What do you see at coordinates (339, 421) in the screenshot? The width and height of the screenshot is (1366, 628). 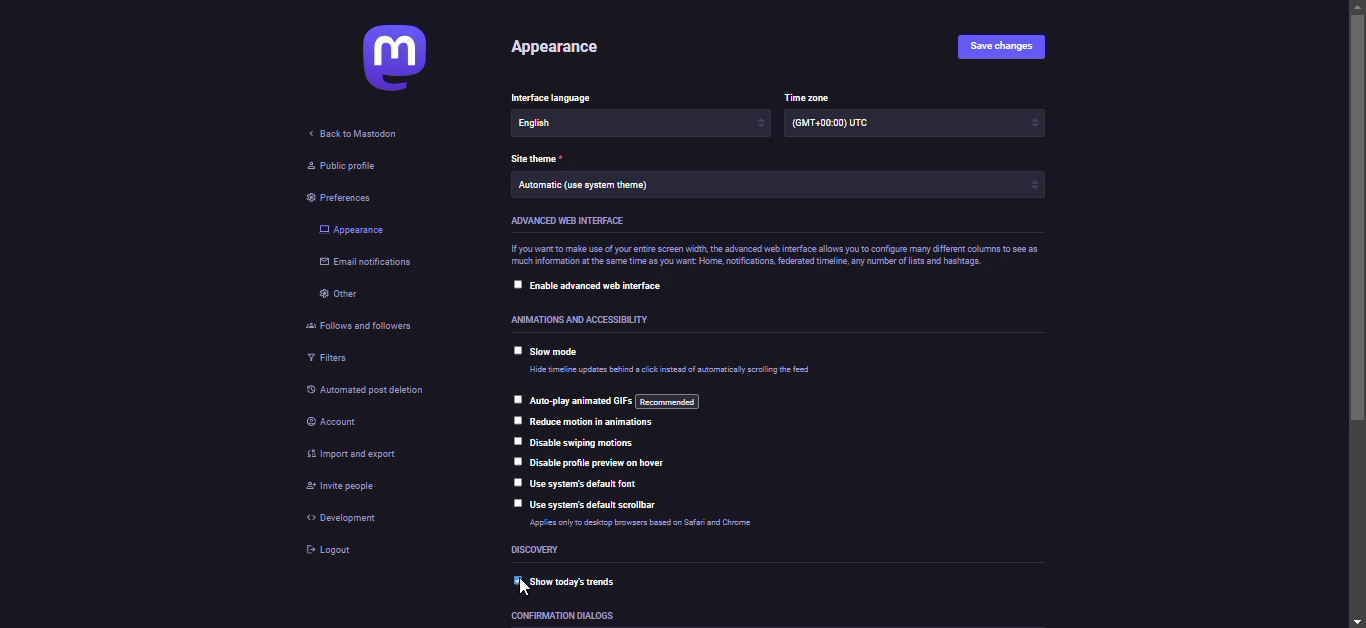 I see `account` at bounding box center [339, 421].